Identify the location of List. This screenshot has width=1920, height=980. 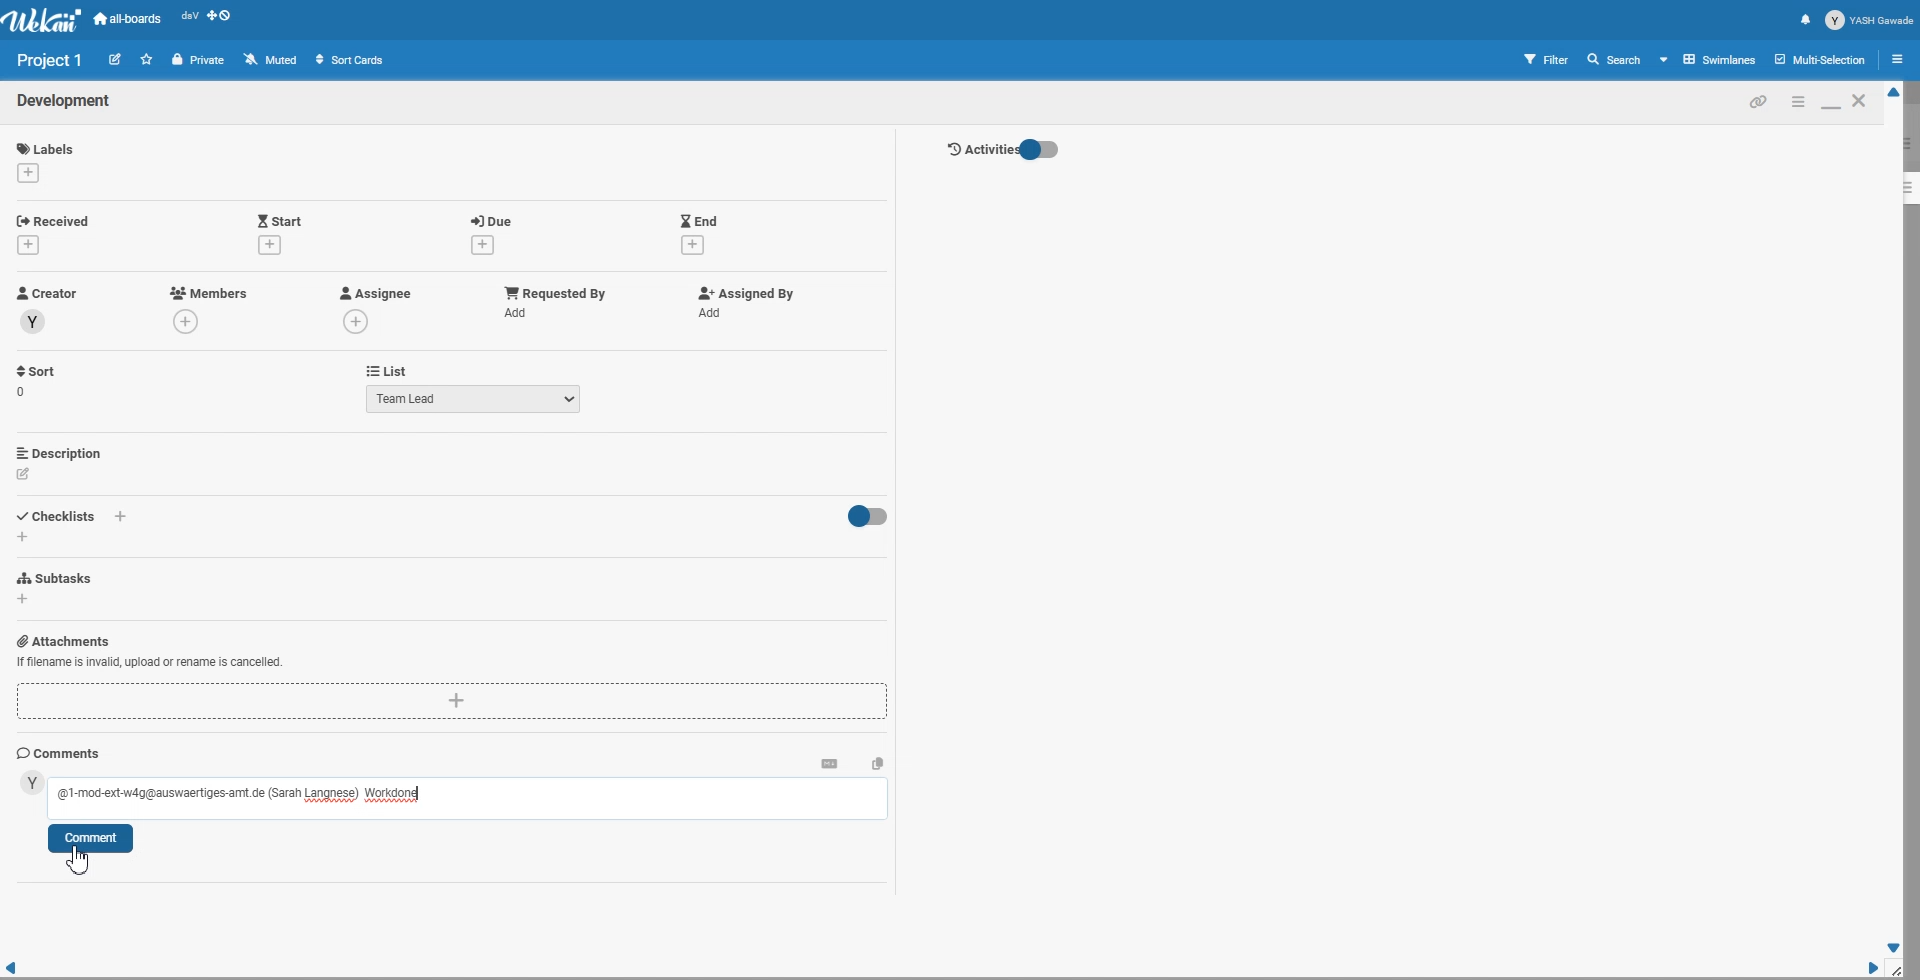
(386, 370).